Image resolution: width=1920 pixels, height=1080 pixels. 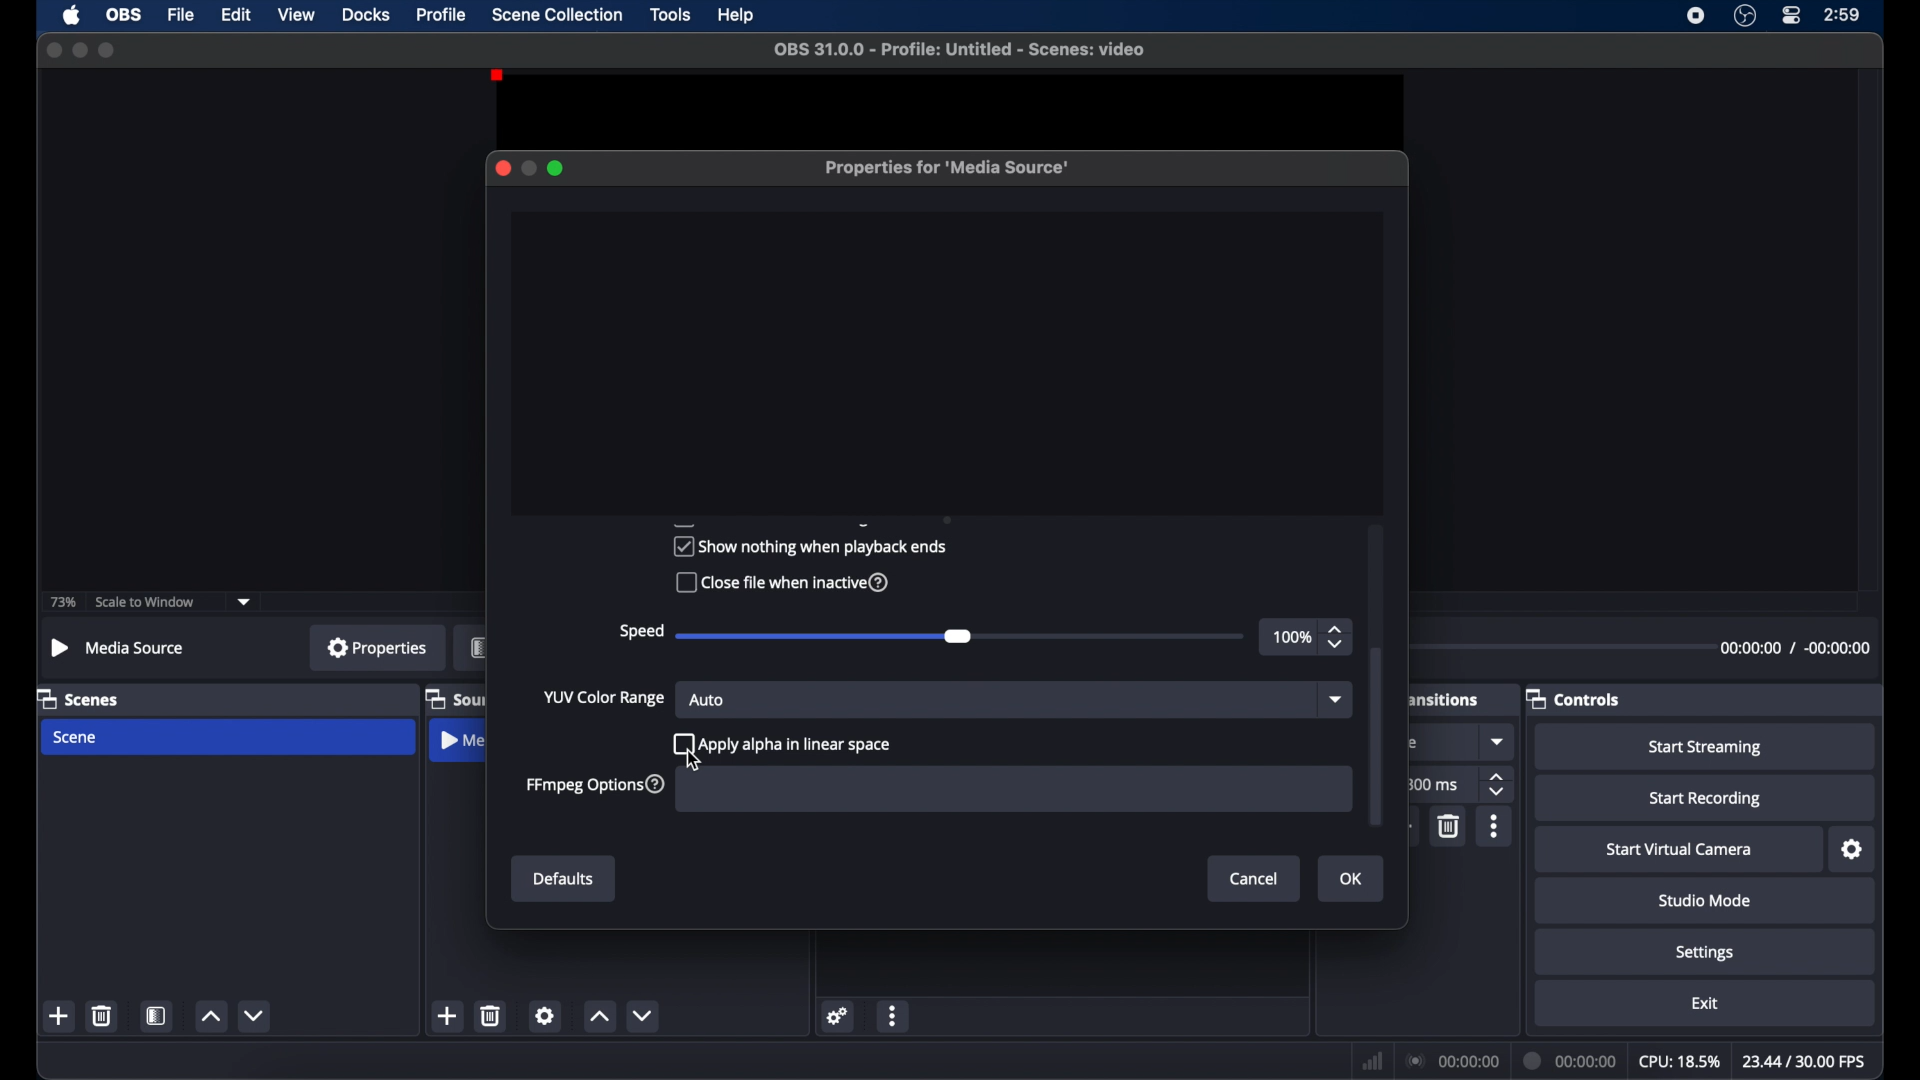 I want to click on obscure label, so click(x=454, y=698).